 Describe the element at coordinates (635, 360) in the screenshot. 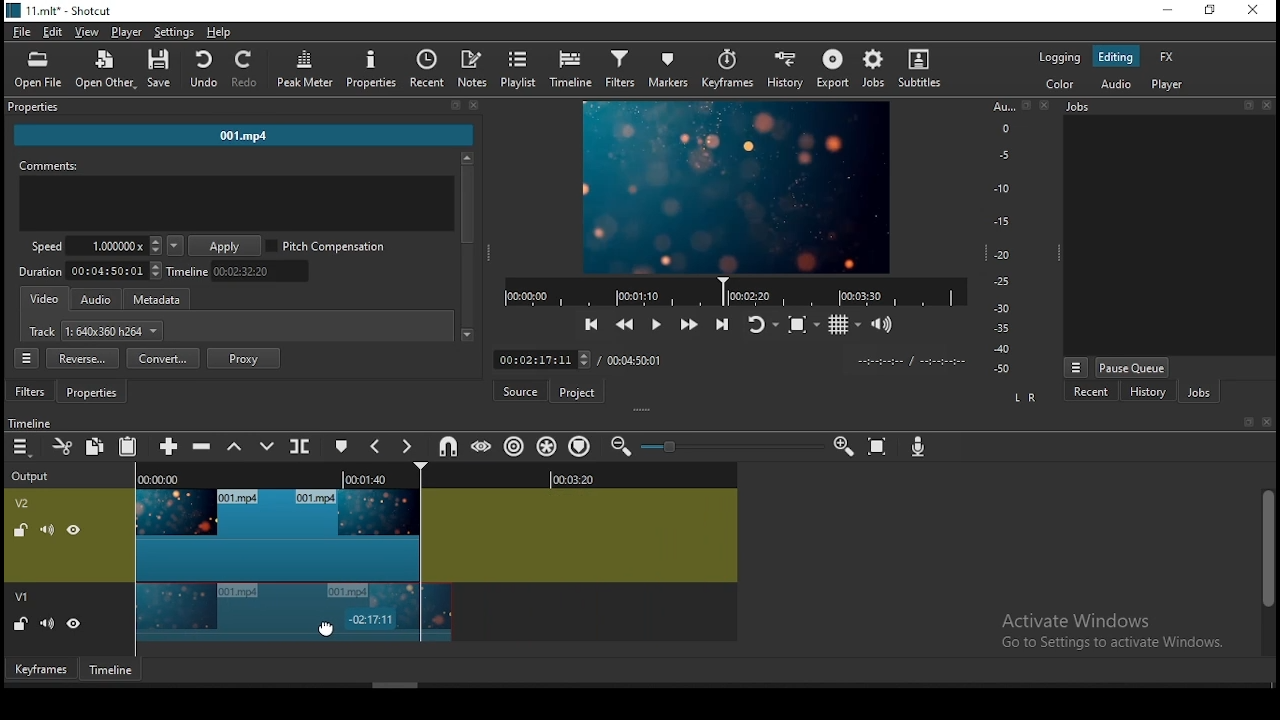

I see `MAX TIME` at that location.